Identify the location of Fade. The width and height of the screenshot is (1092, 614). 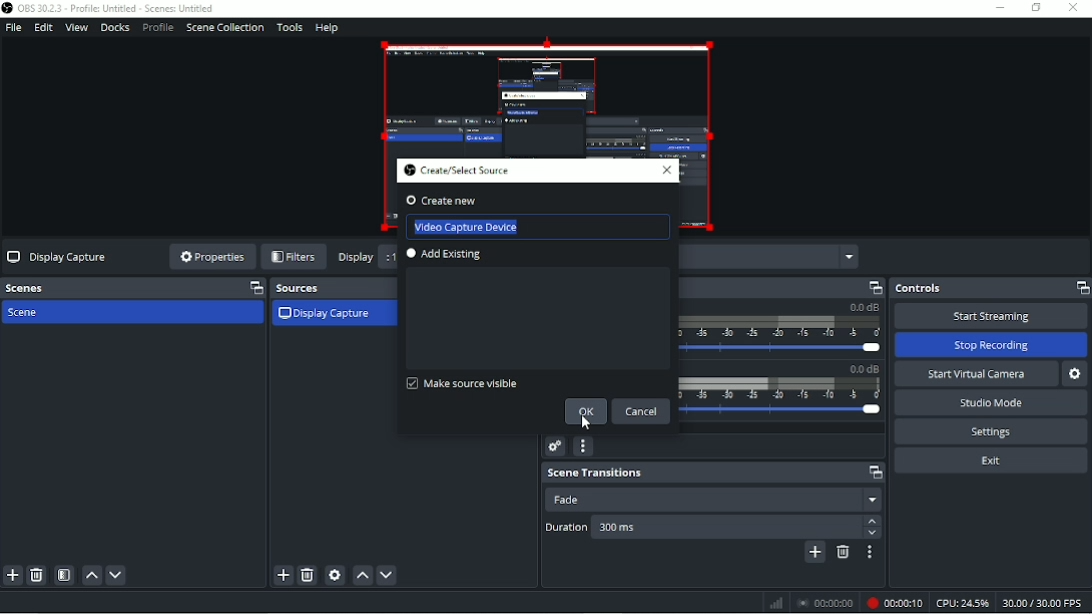
(713, 500).